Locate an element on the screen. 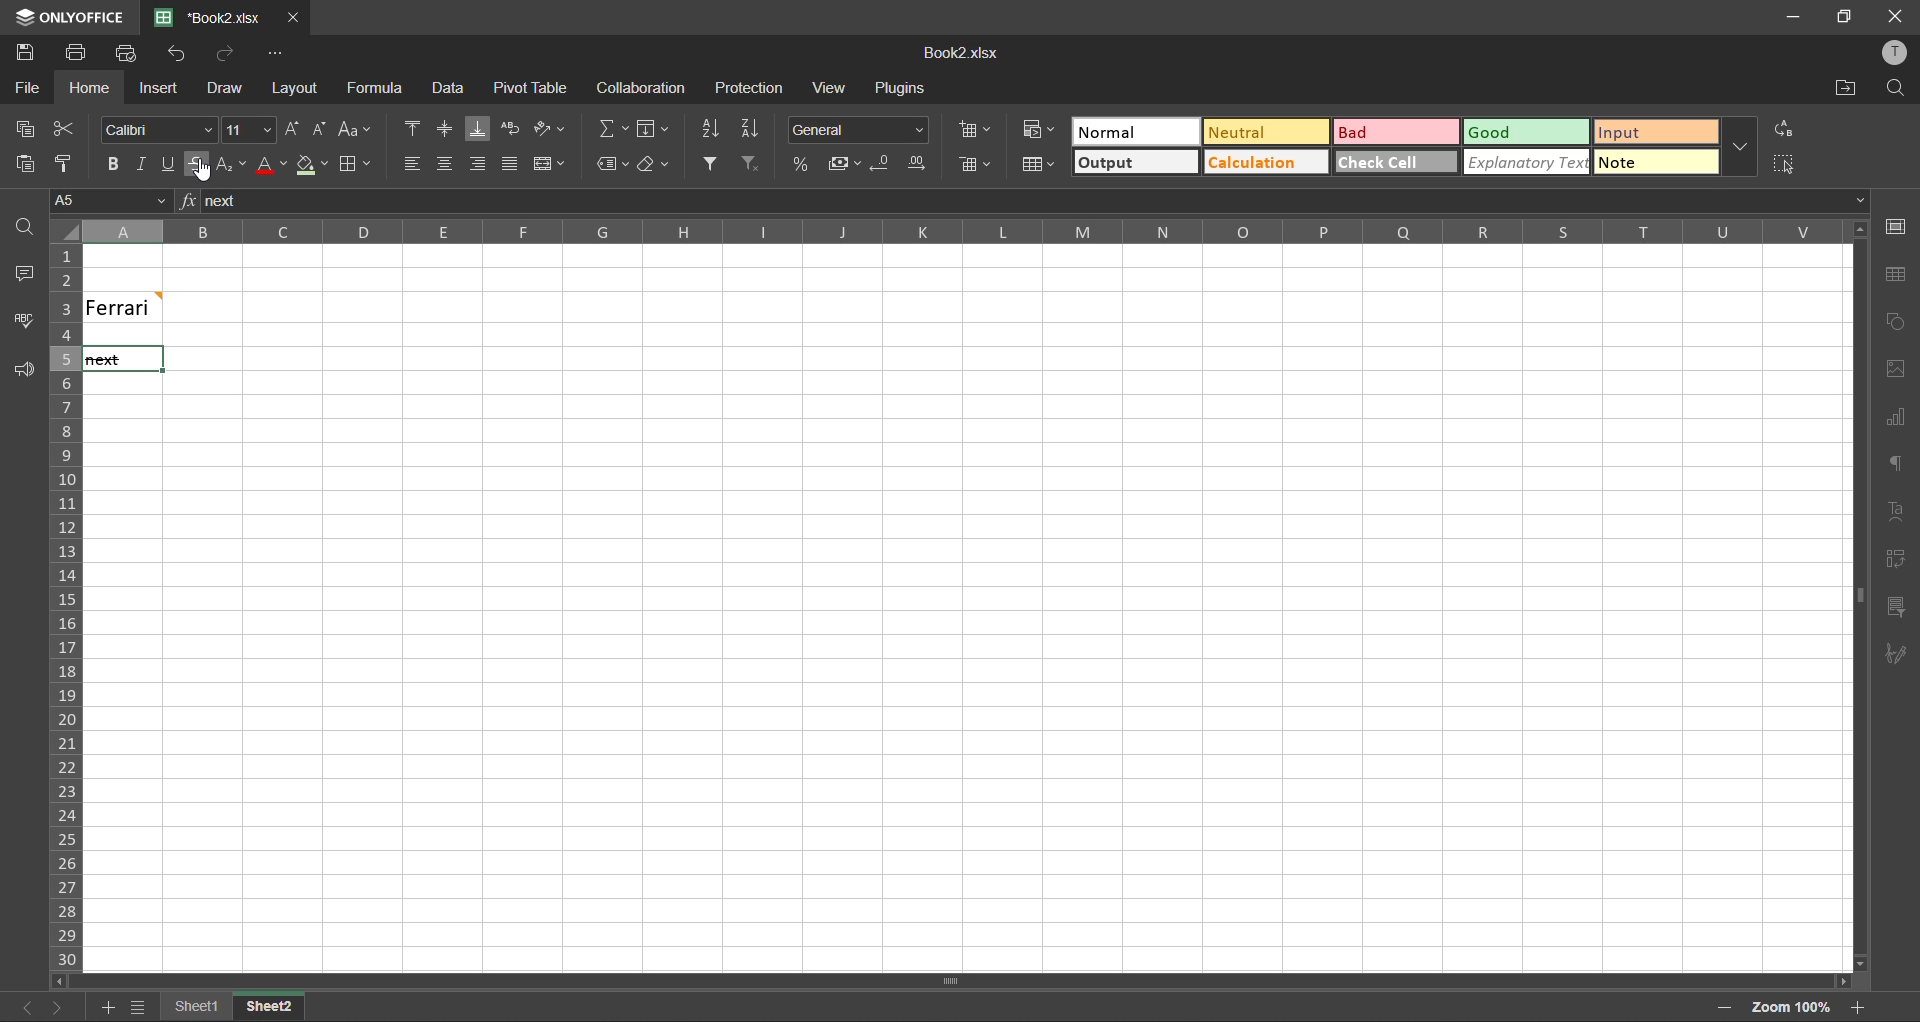 This screenshot has height=1022, width=1920. Horizontal Scroll bar is located at coordinates (1858, 596).